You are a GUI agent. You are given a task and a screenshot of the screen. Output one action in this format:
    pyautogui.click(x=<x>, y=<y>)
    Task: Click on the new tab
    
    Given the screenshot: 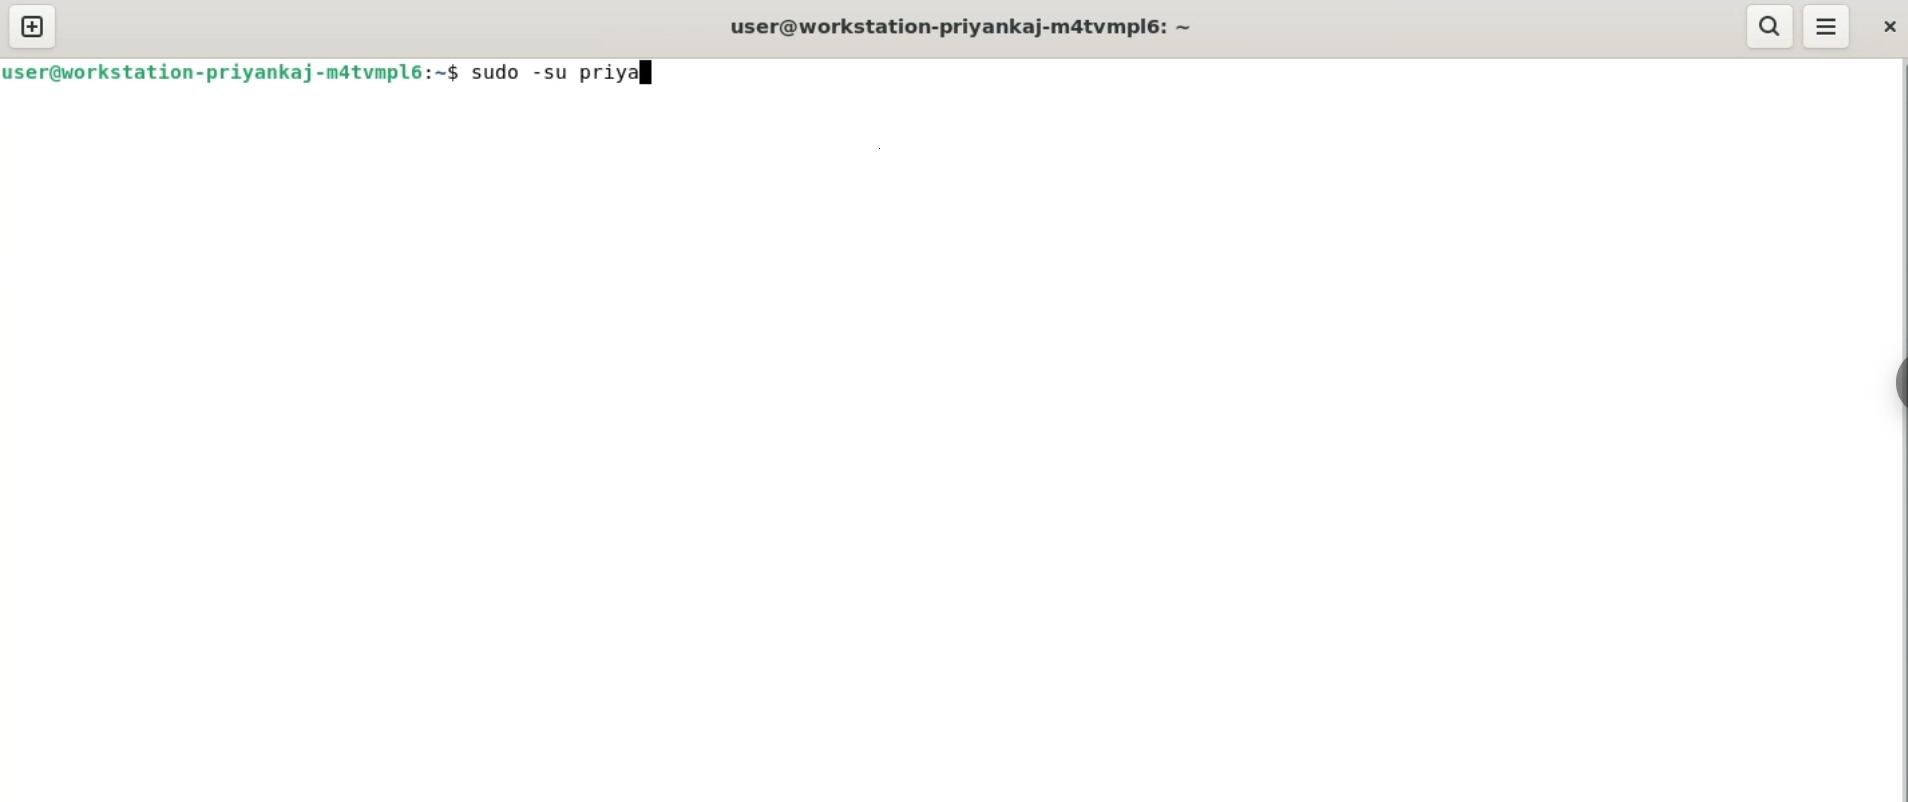 What is the action you would take?
    pyautogui.click(x=31, y=26)
    